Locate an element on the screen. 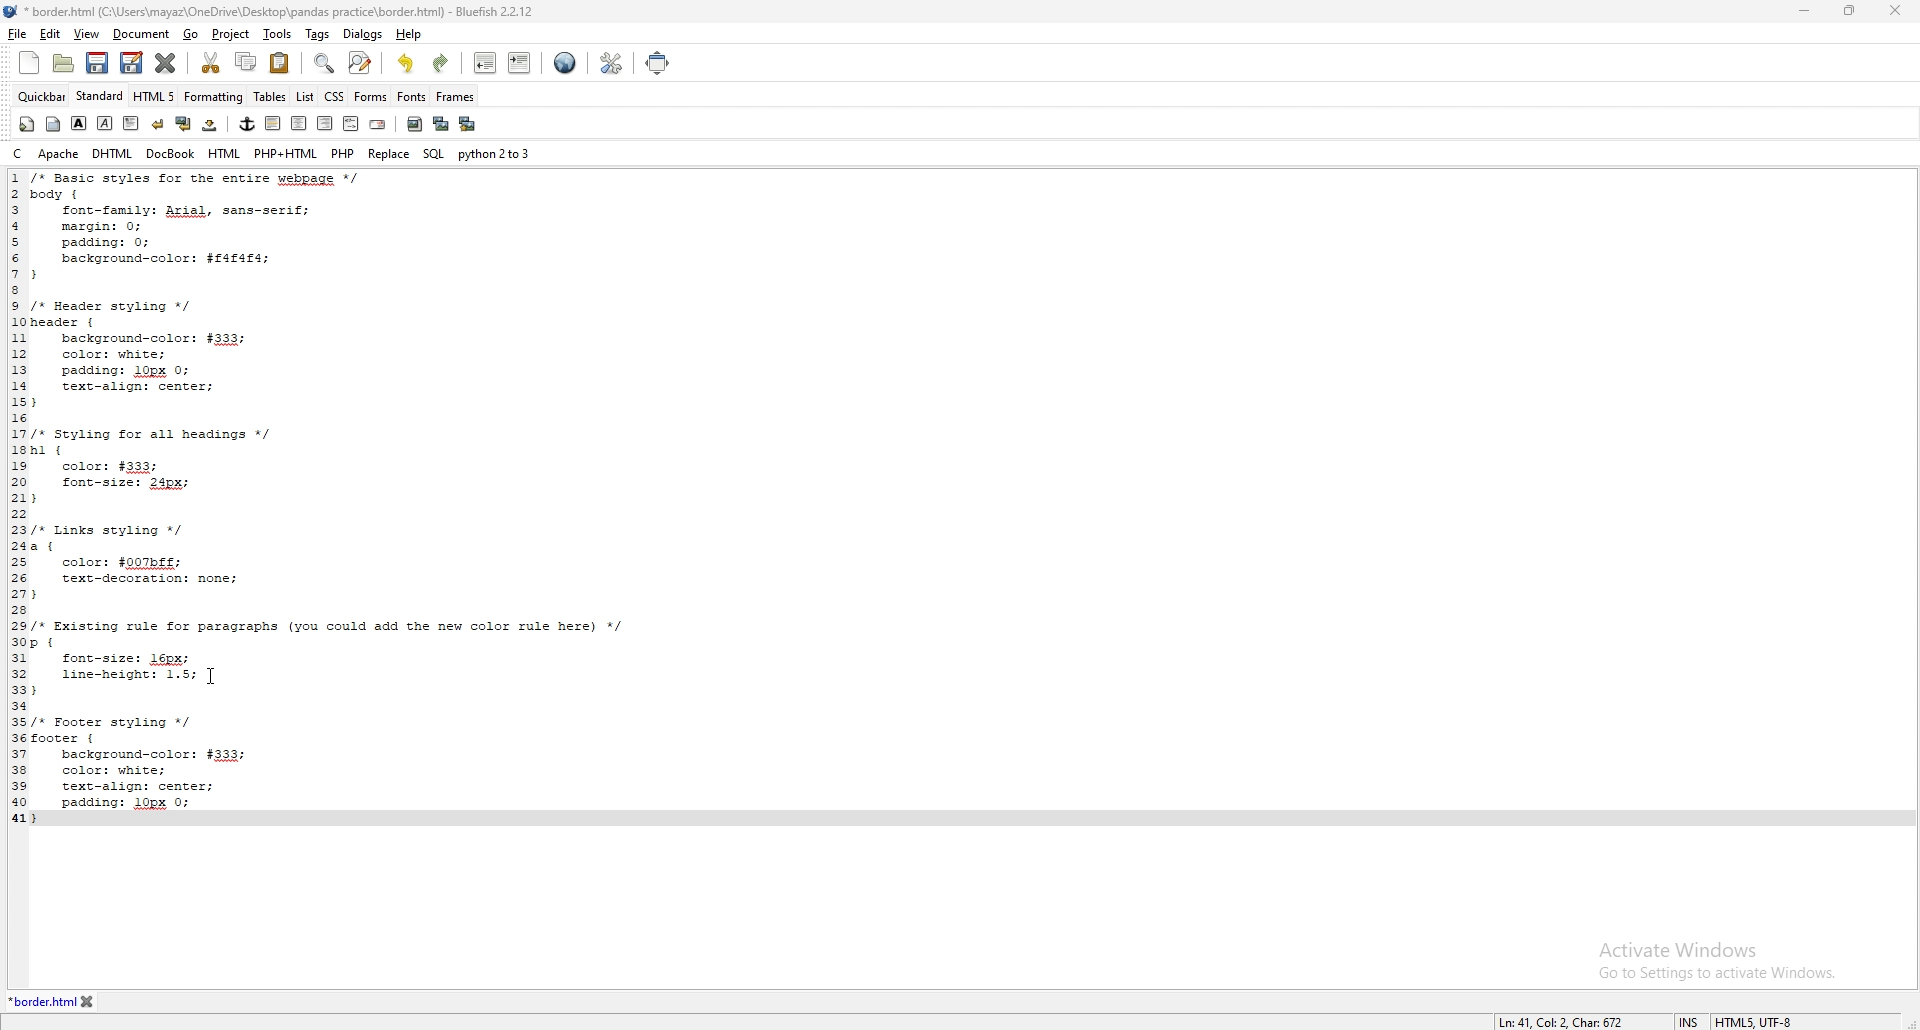  center is located at coordinates (299, 123).